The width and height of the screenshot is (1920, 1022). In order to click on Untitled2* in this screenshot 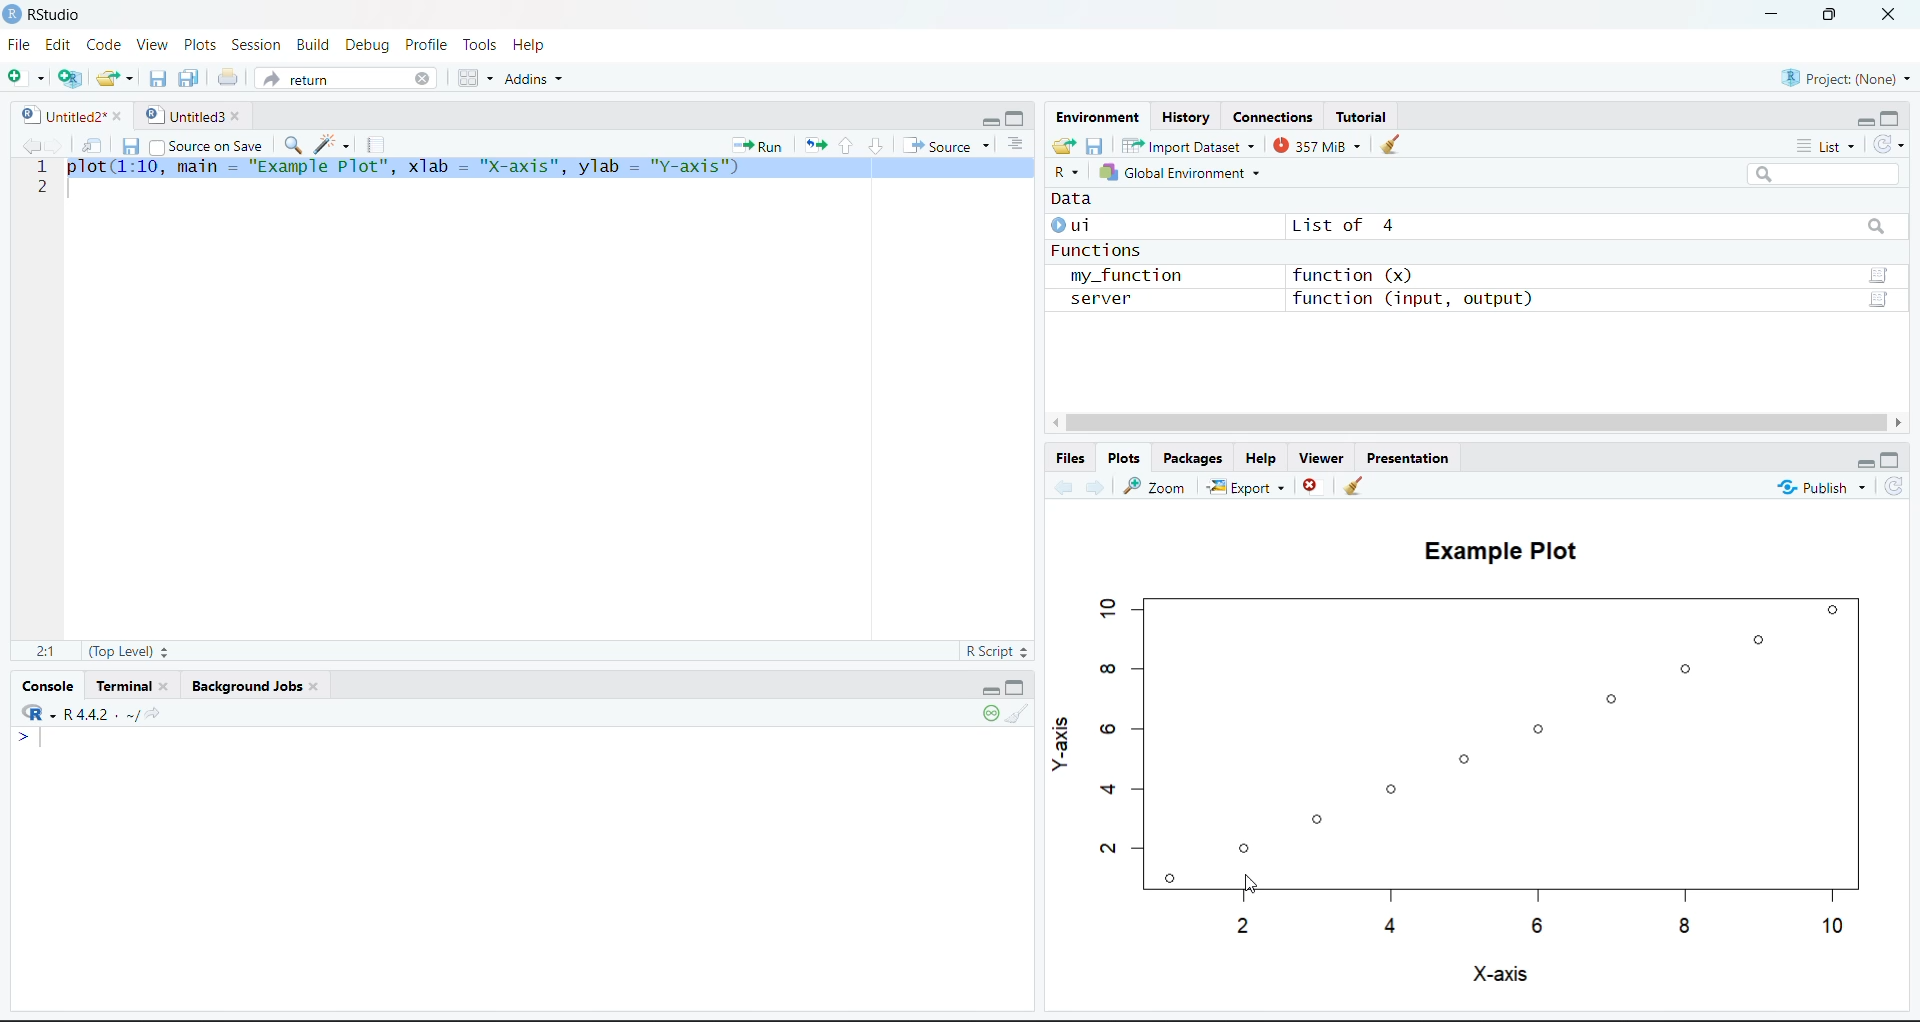, I will do `click(68, 110)`.